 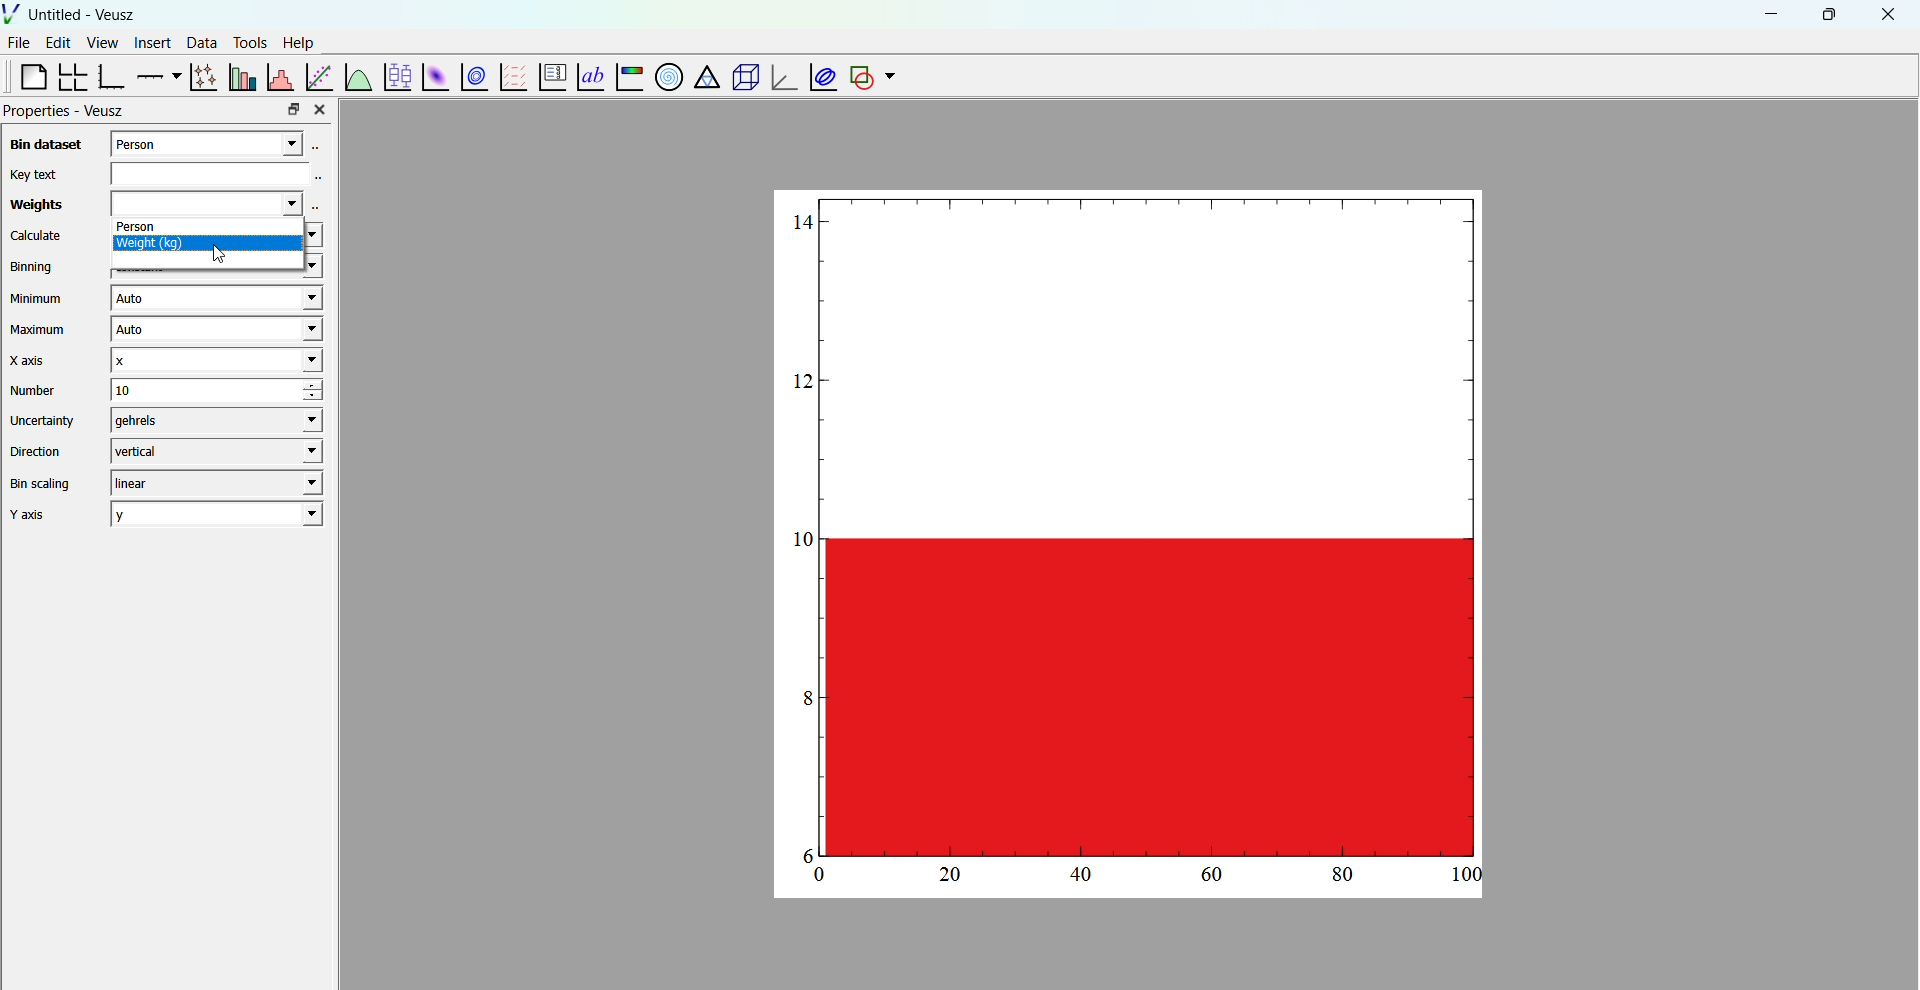 I want to click on Minimum, so click(x=37, y=299).